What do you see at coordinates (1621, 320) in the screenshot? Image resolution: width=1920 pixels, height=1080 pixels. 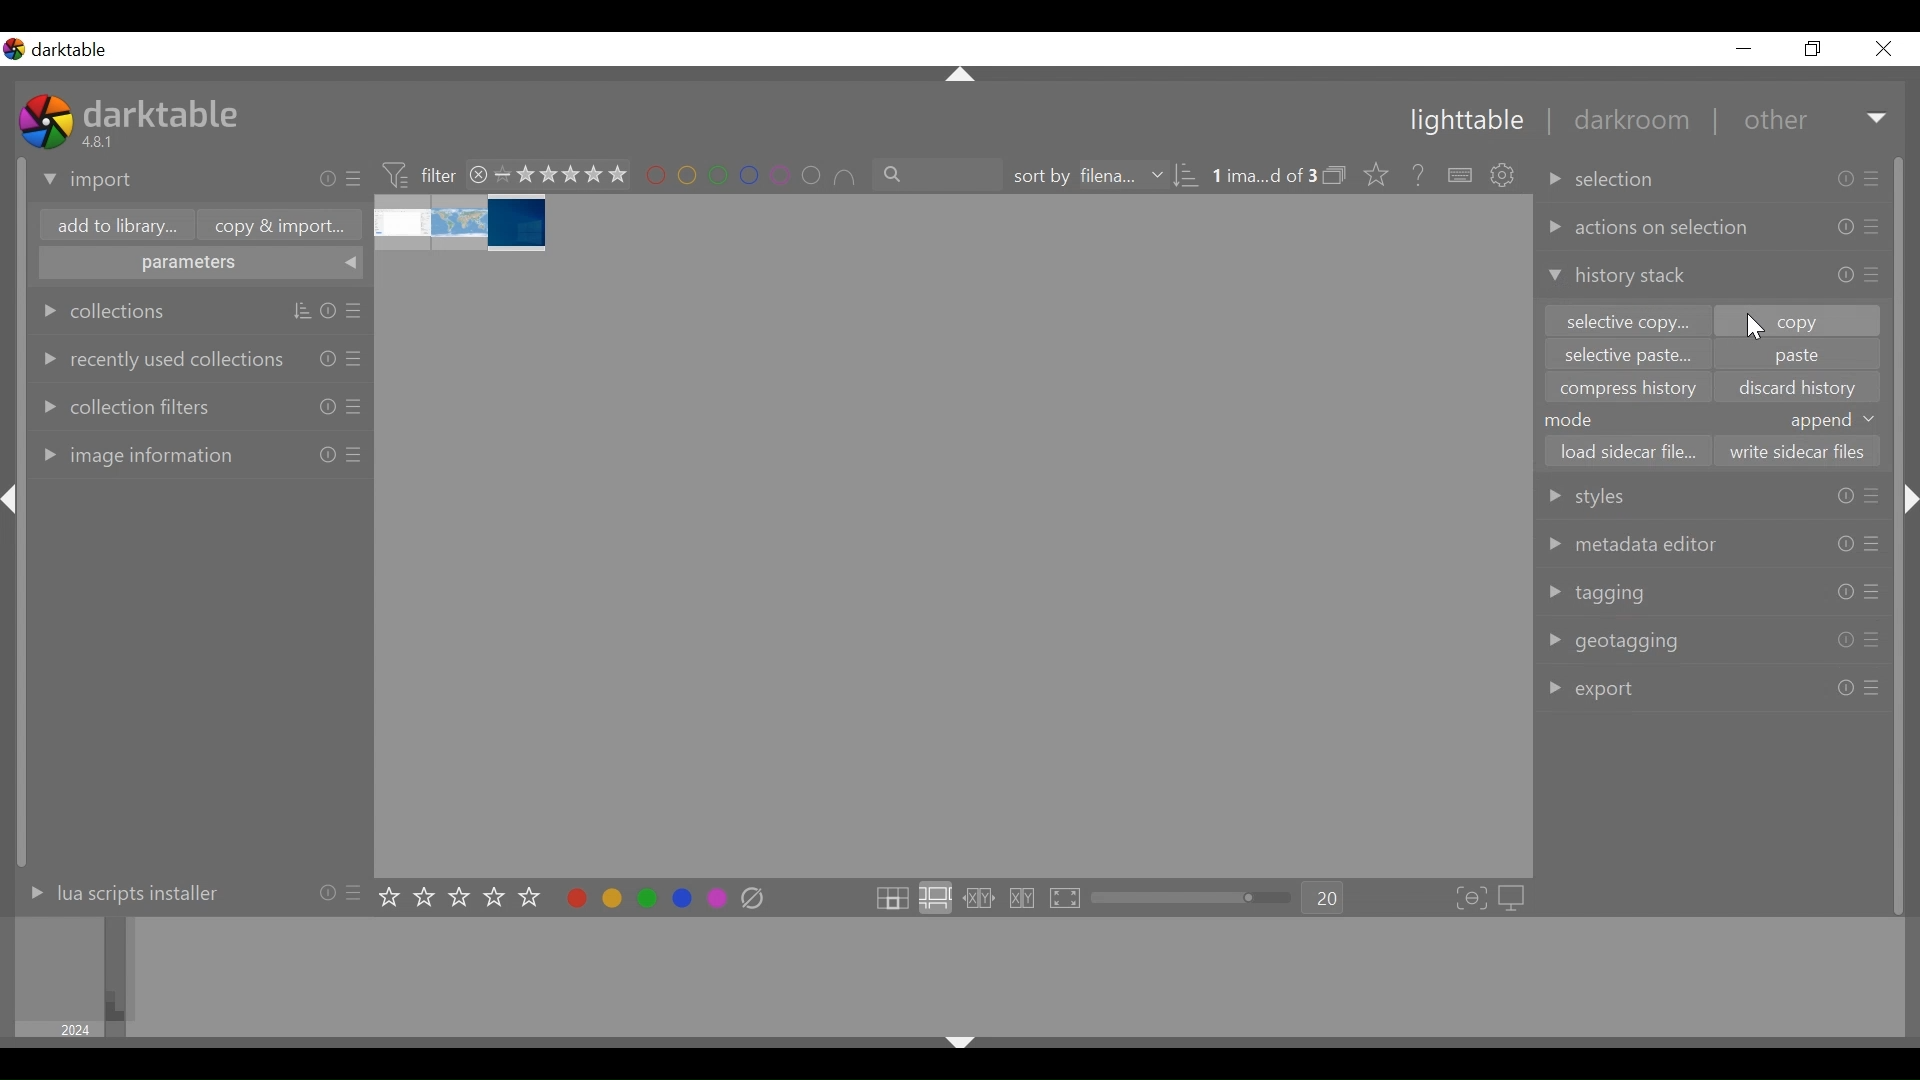 I see `selection copy` at bounding box center [1621, 320].